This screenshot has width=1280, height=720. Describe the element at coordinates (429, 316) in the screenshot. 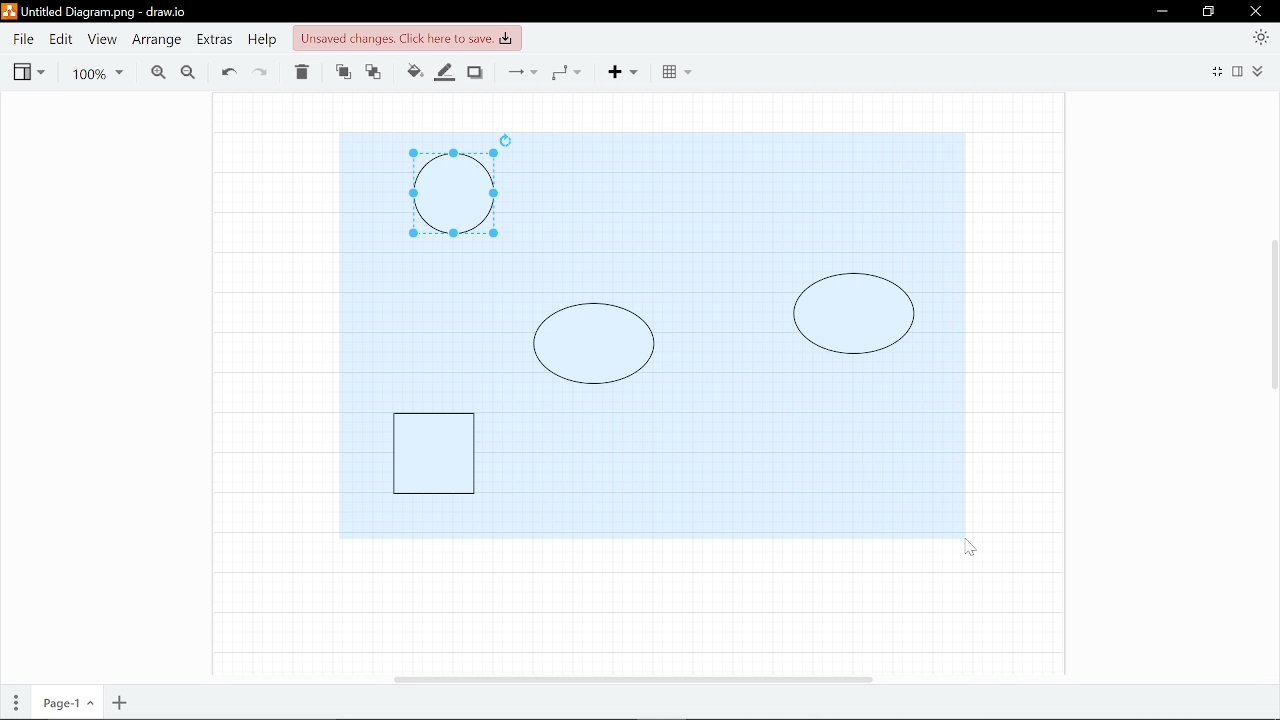

I see `Highlighted area represents portion selected by cursor` at that location.